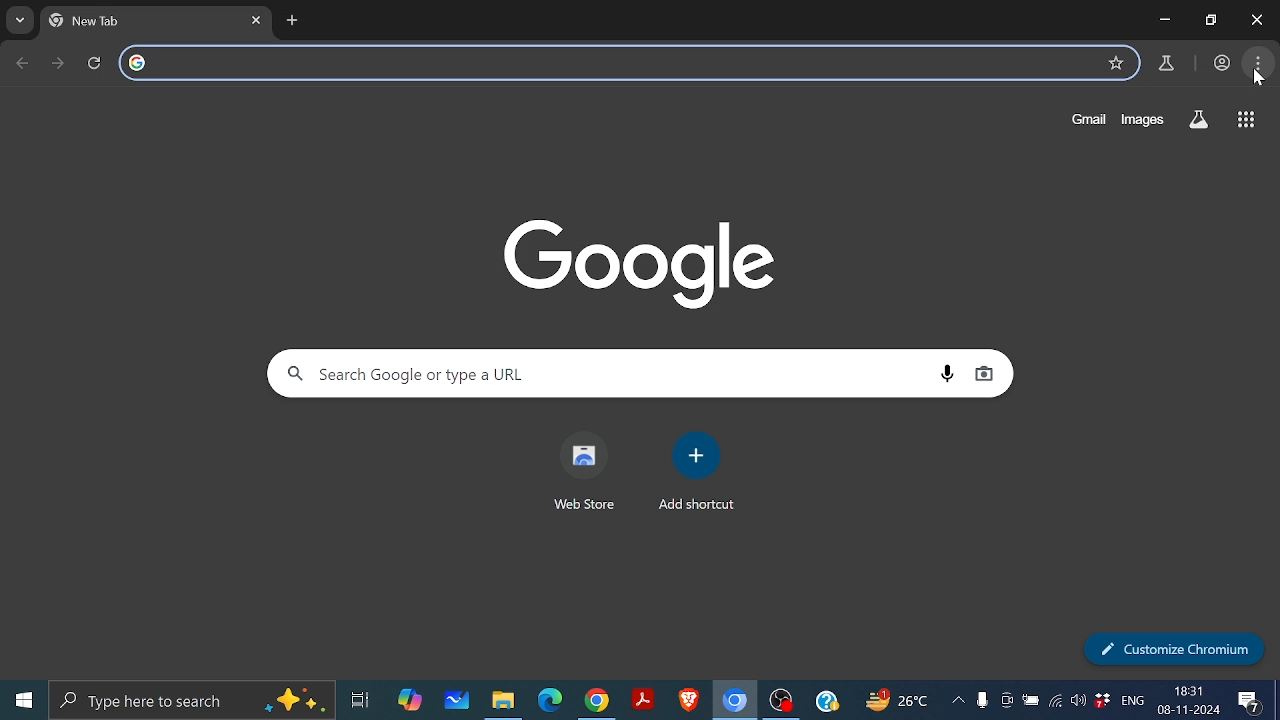  What do you see at coordinates (293, 20) in the screenshot?
I see `Add new tab` at bounding box center [293, 20].